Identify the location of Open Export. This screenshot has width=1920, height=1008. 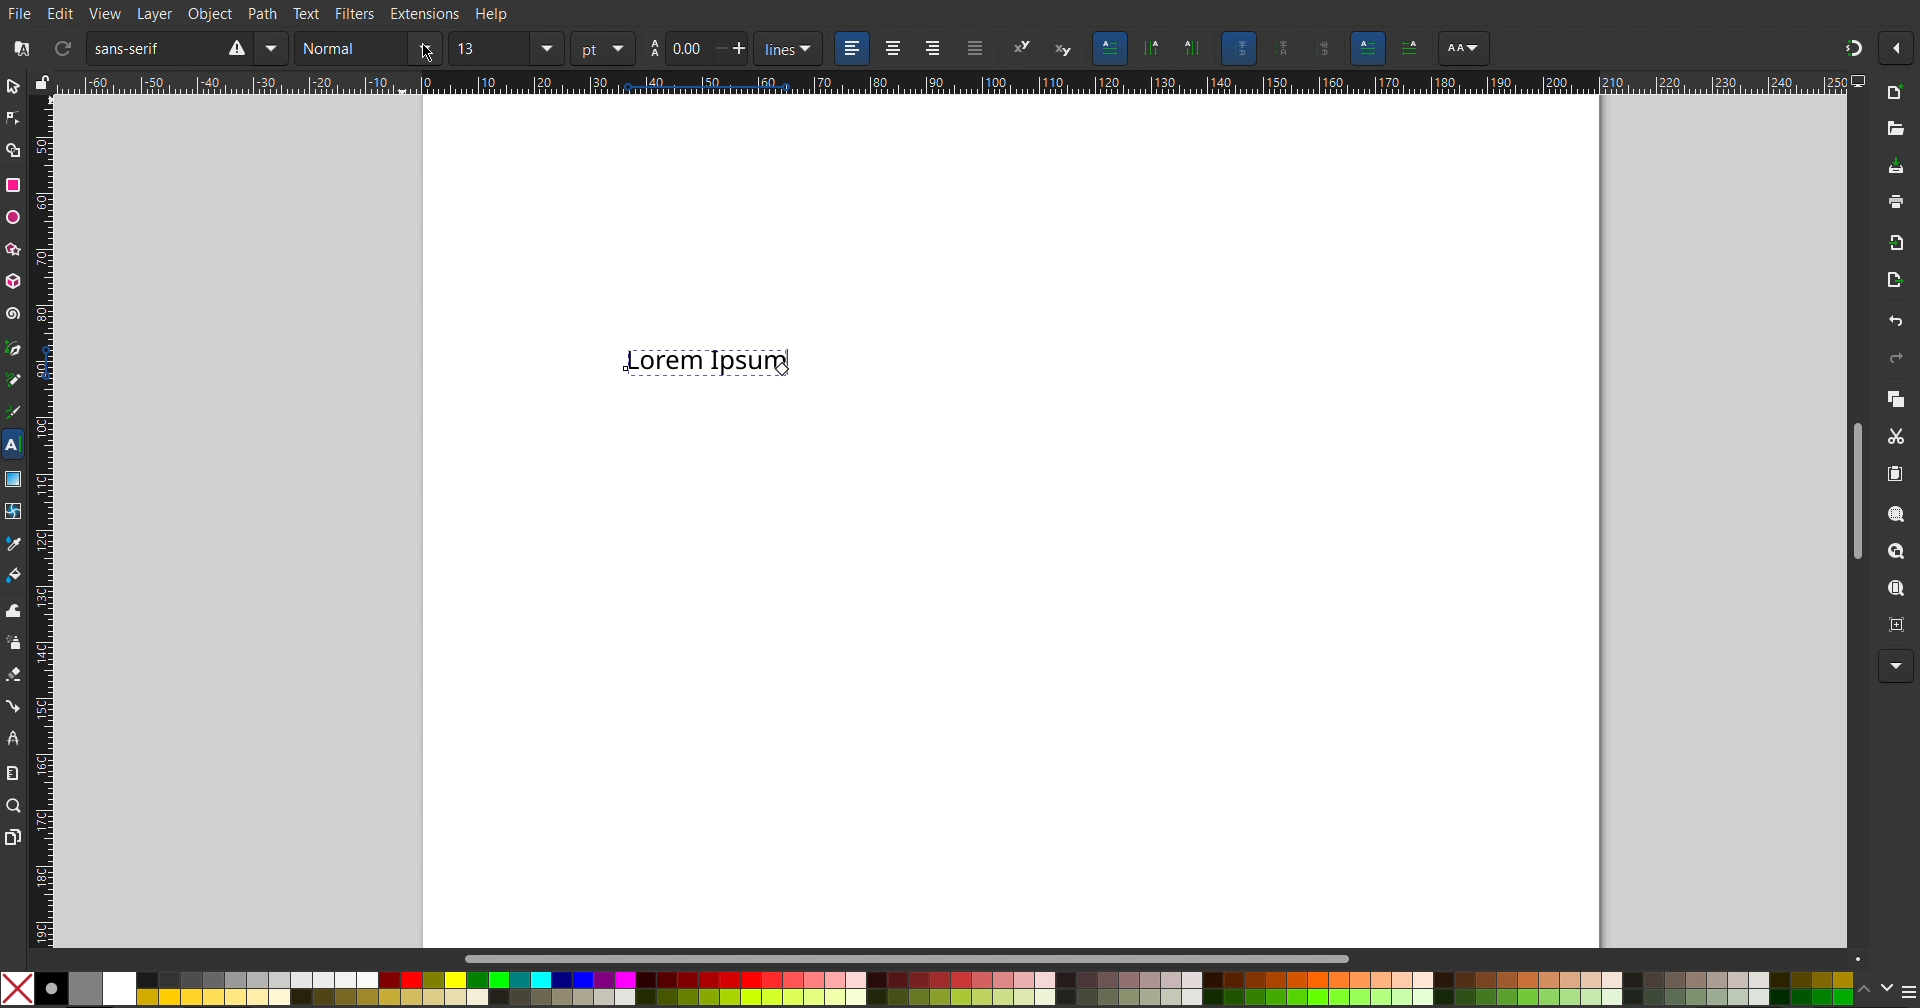
(1894, 283).